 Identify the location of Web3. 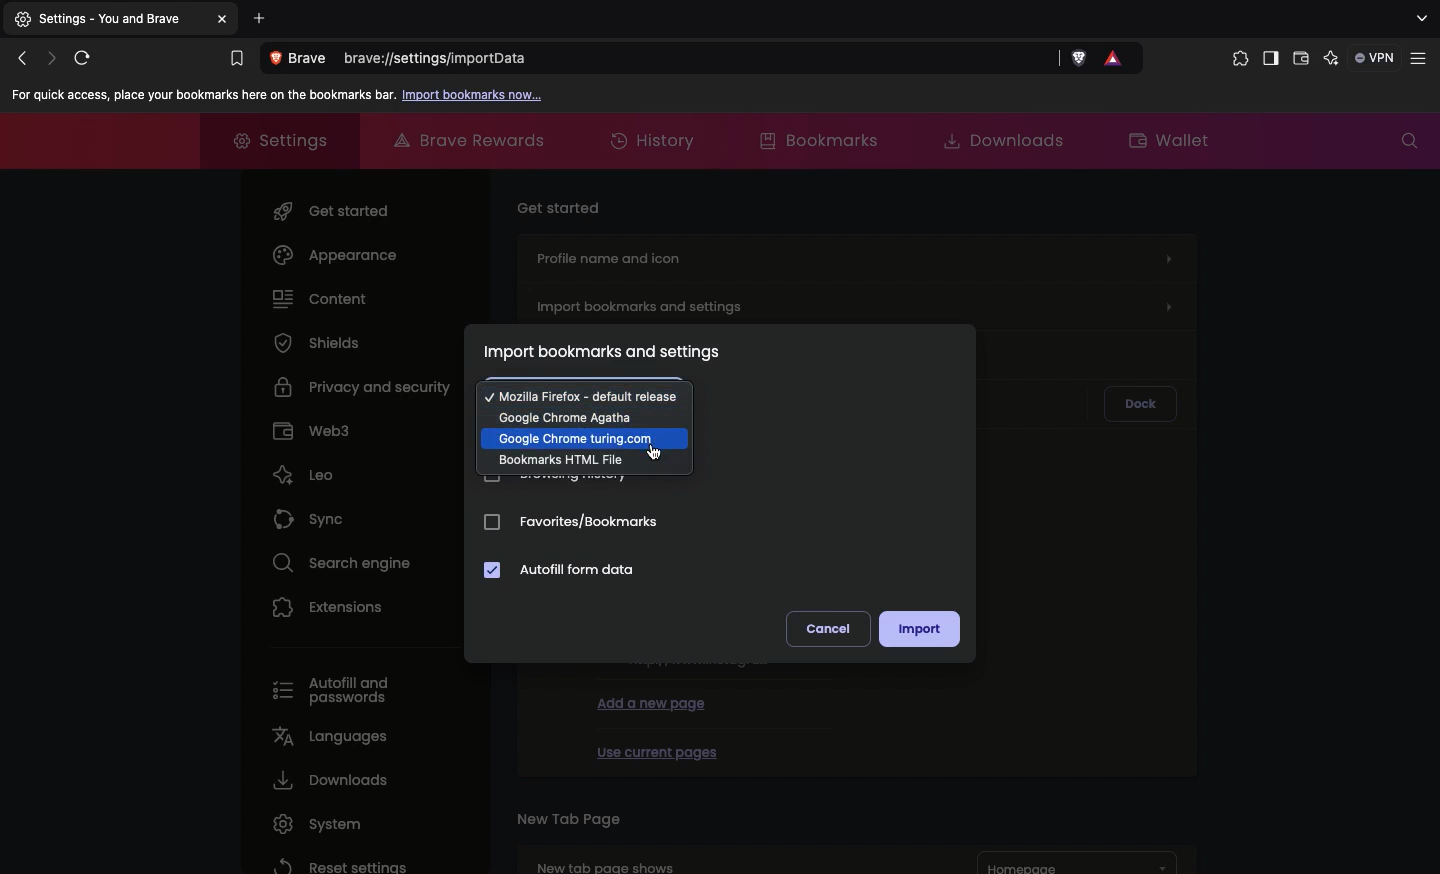
(312, 428).